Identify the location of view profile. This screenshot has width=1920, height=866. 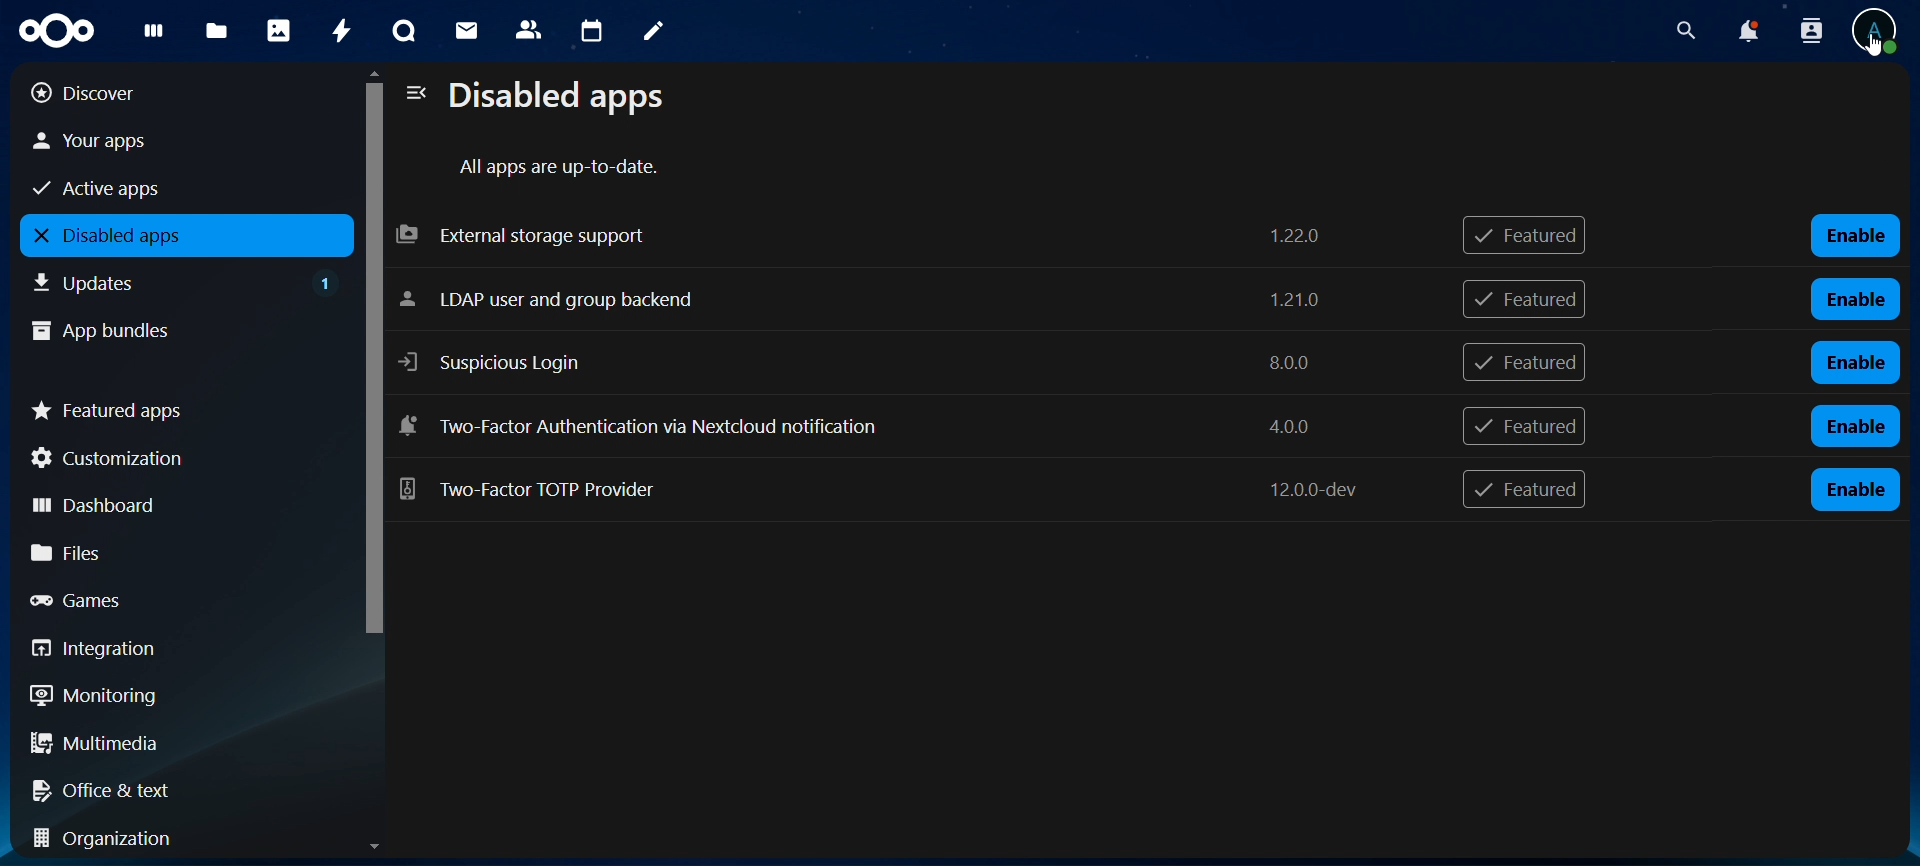
(1879, 18).